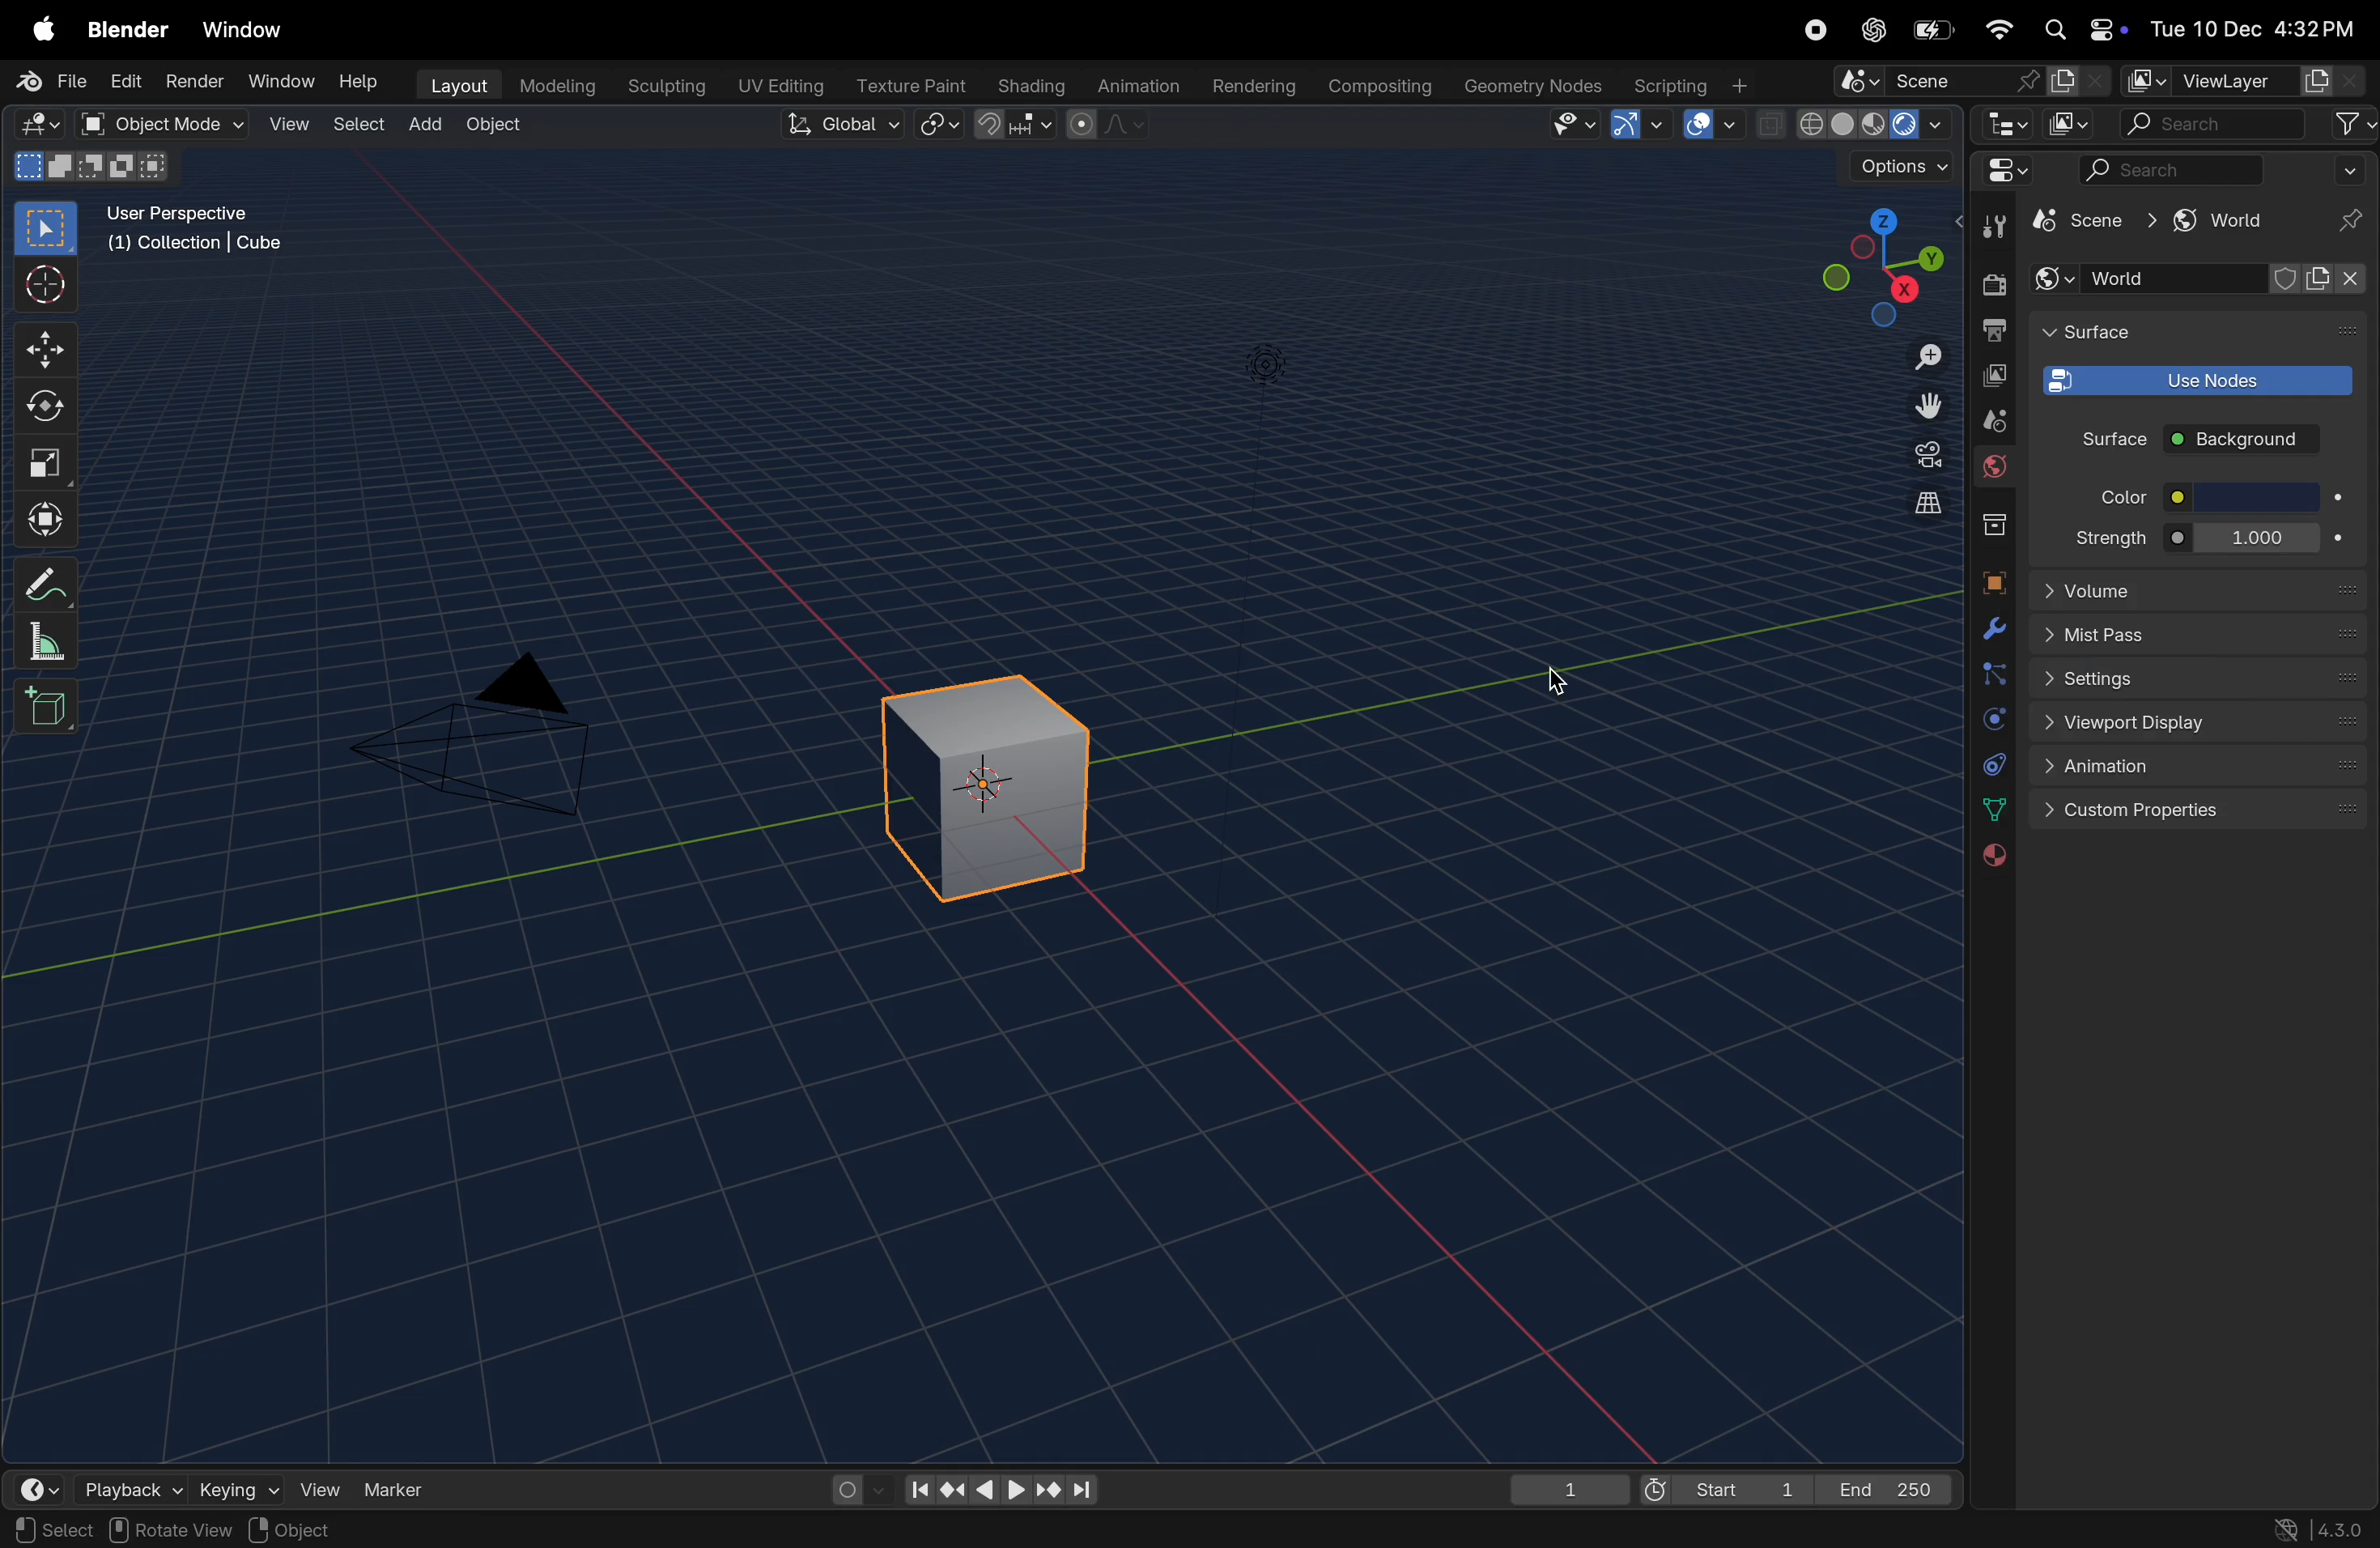  Describe the element at coordinates (1991, 764) in the screenshot. I see `constraints` at that location.